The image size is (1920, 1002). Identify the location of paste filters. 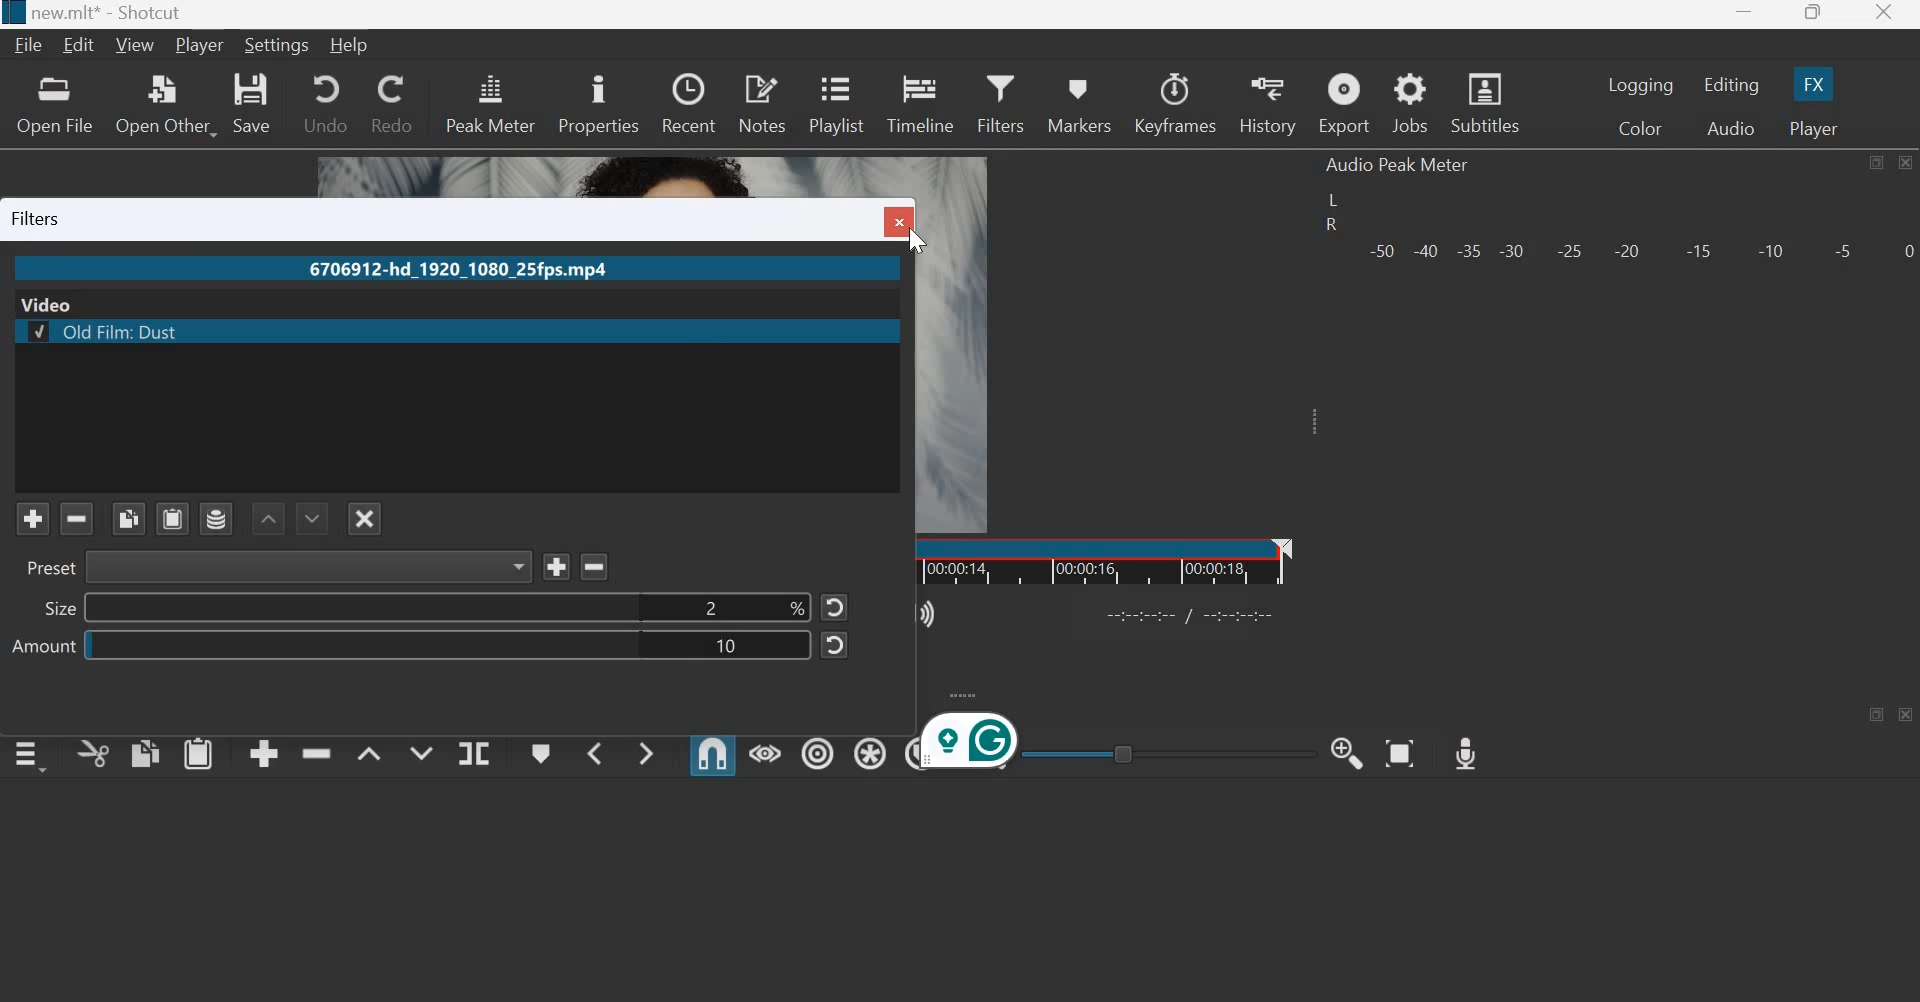
(172, 515).